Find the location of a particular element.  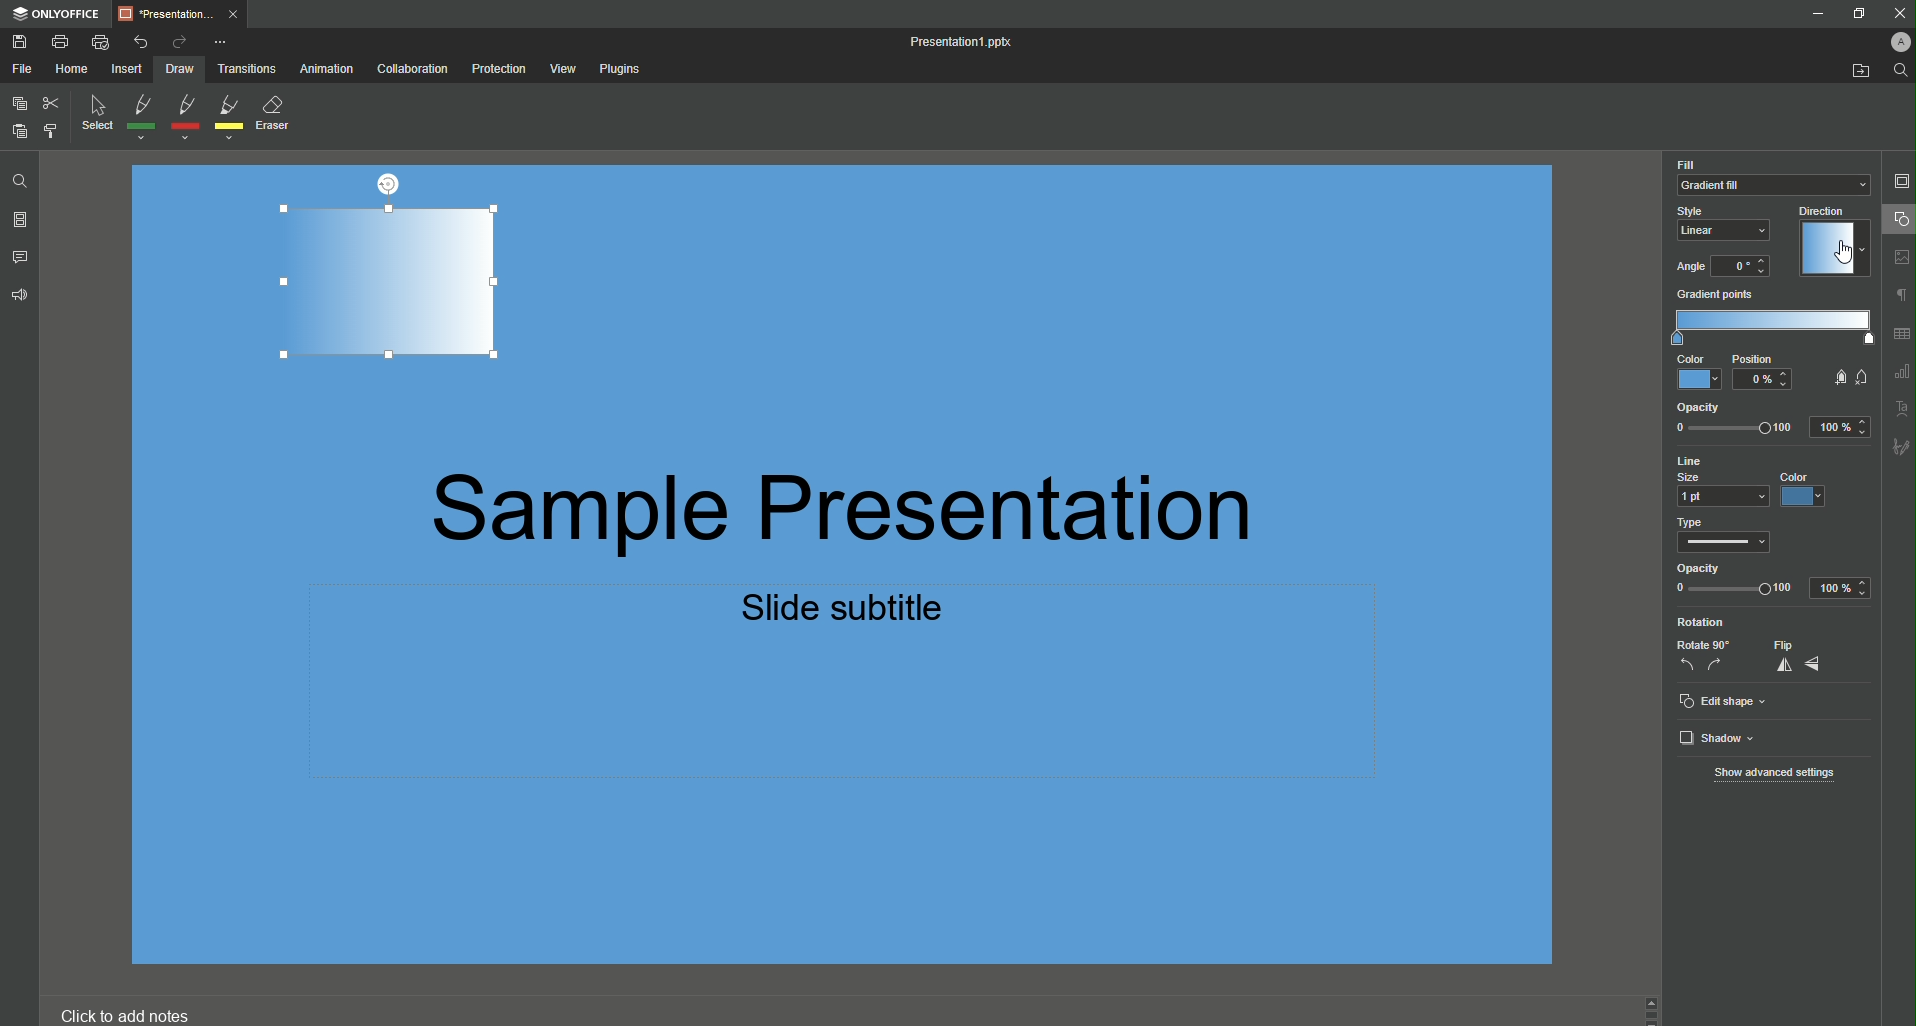

Gradient points is located at coordinates (1768, 318).